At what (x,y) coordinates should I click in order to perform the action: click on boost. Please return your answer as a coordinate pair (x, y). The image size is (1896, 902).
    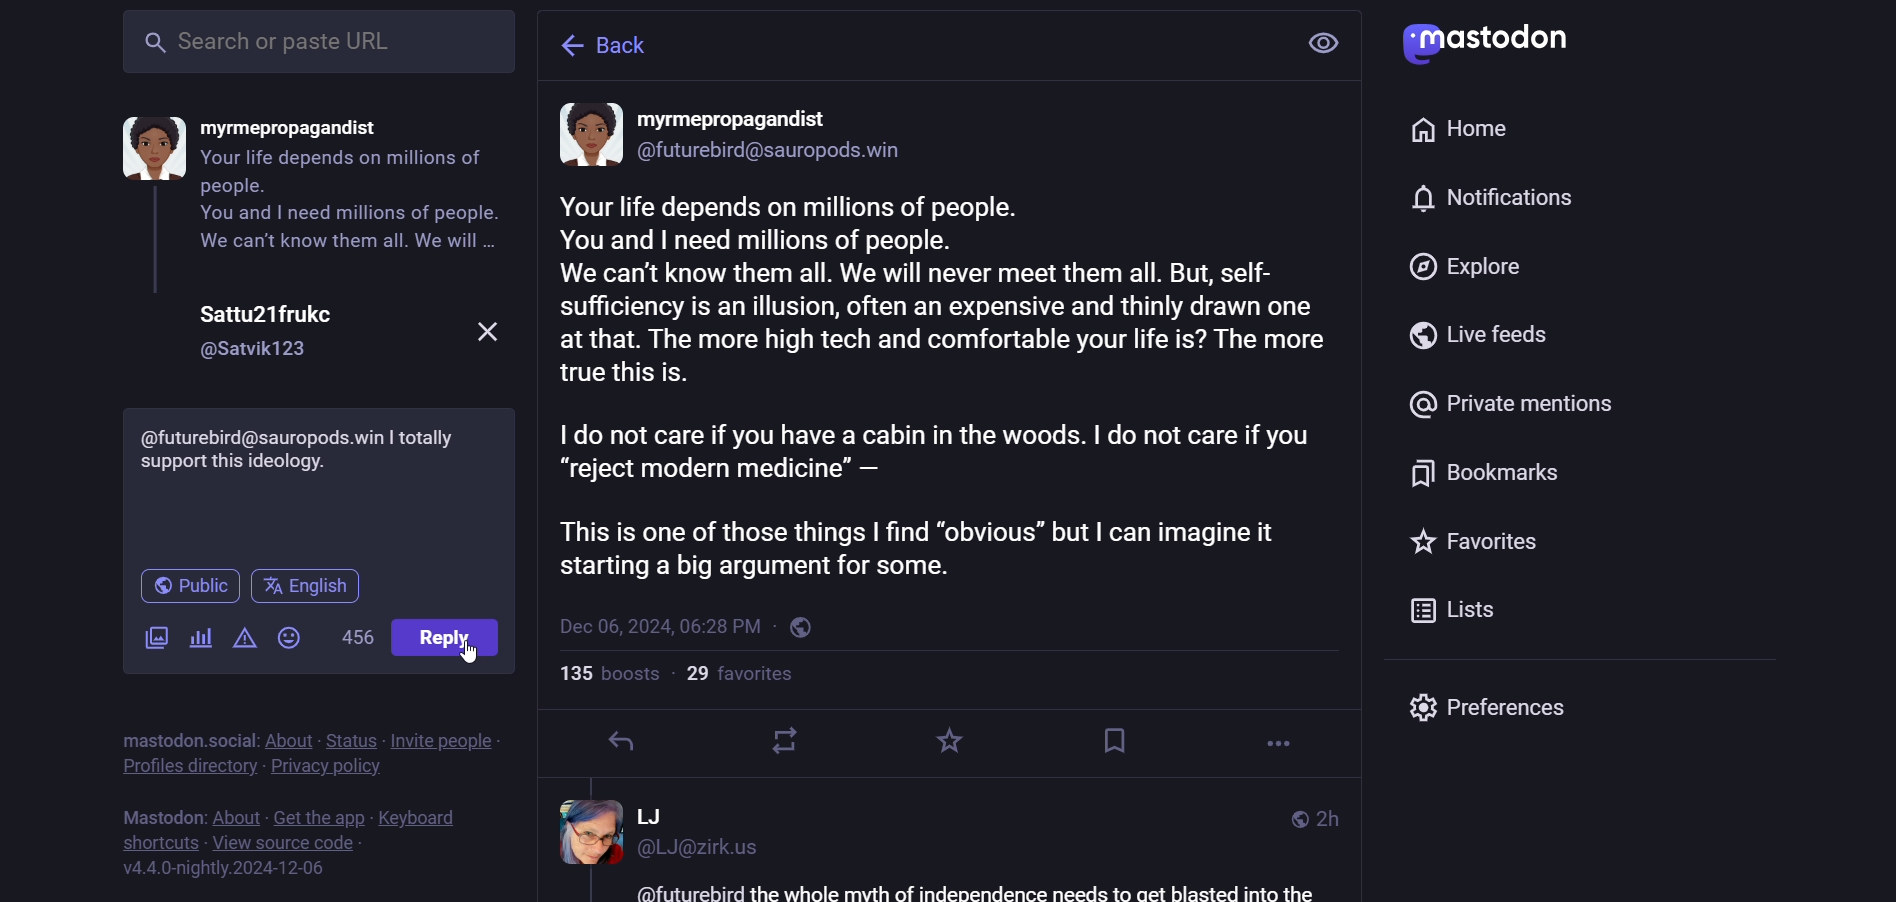
    Looking at the image, I should click on (782, 742).